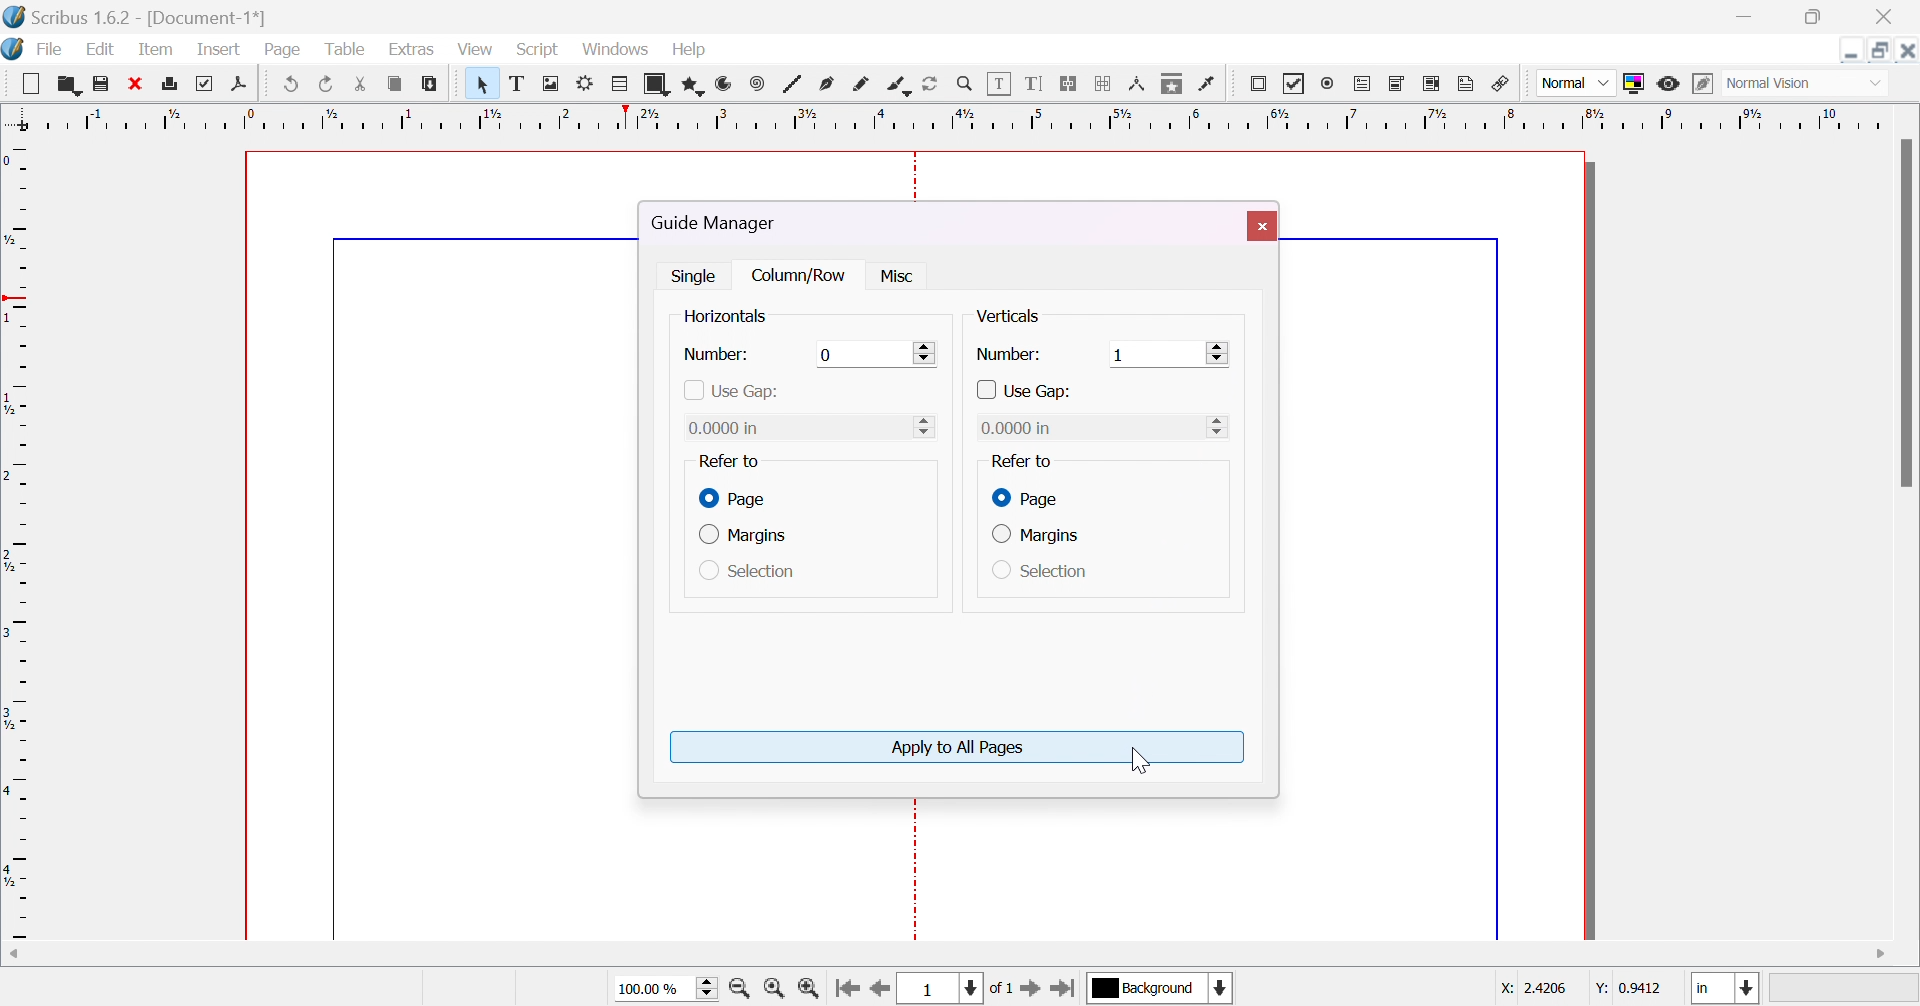  Describe the element at coordinates (1397, 85) in the screenshot. I see `PDF combo box` at that location.